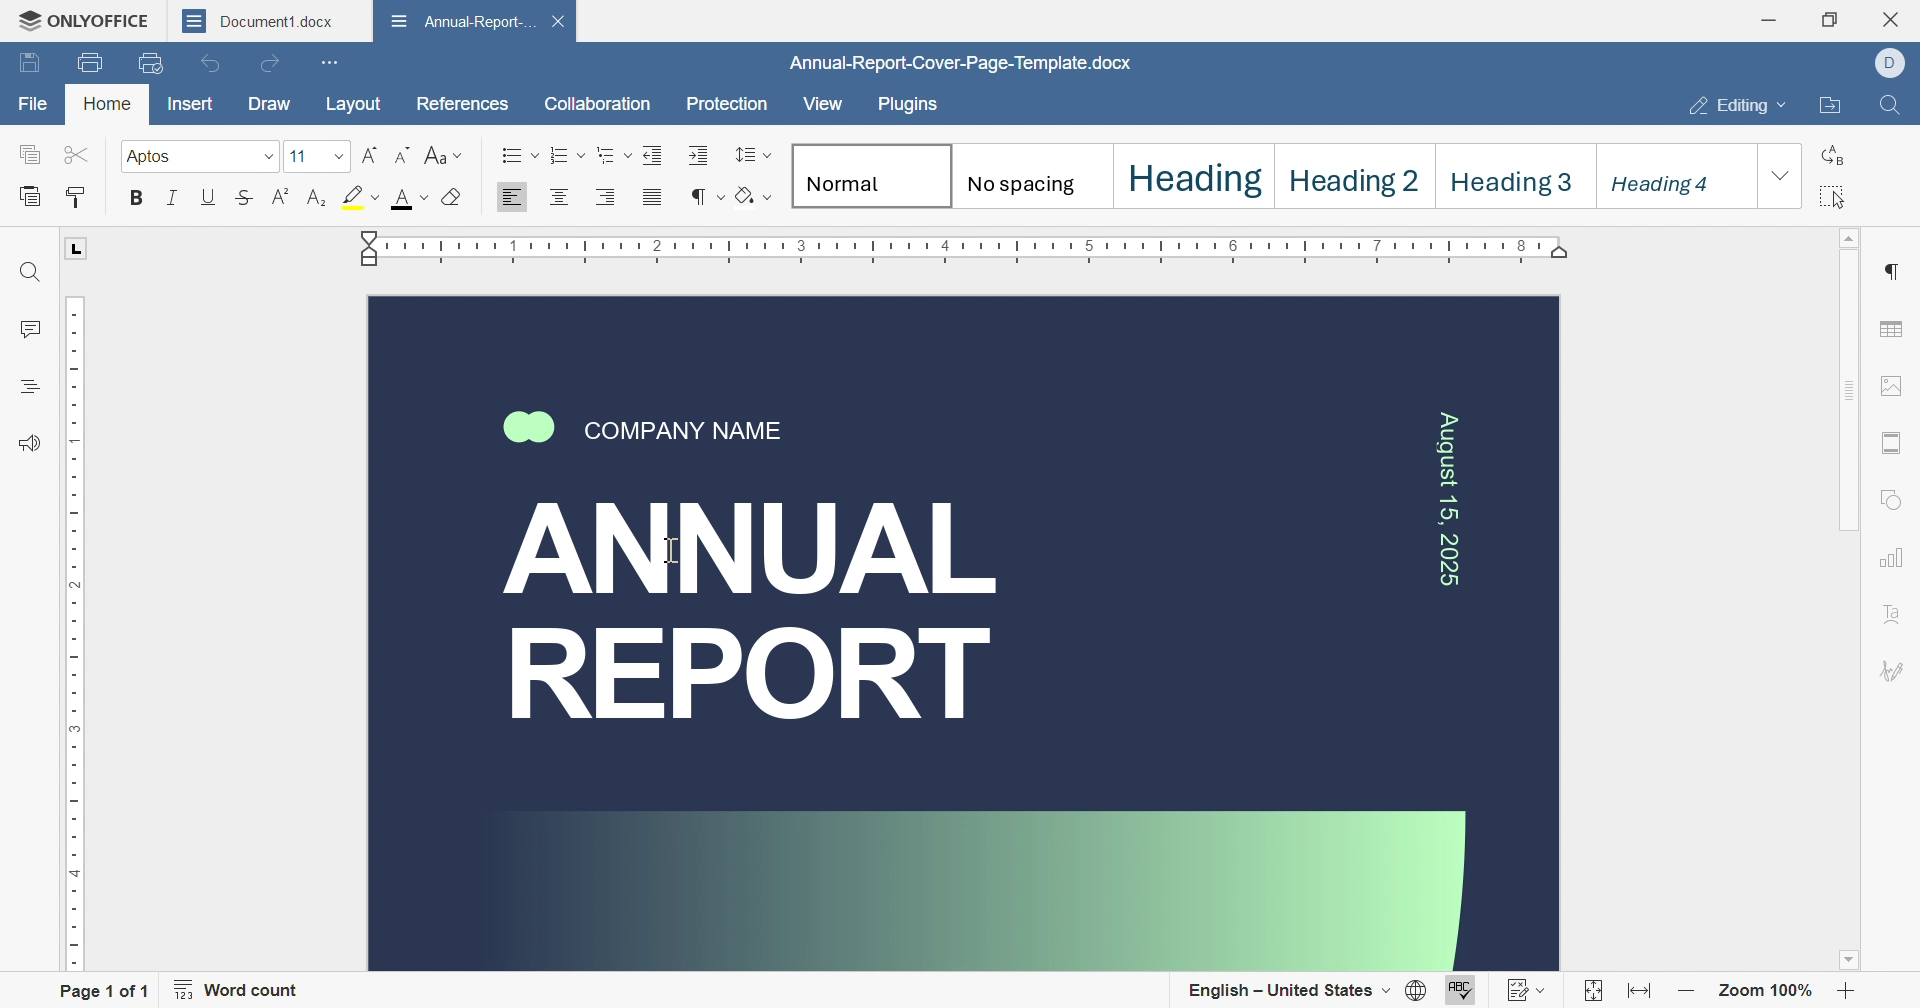 Image resolution: width=1920 pixels, height=1008 pixels. I want to click on align left, so click(557, 197).